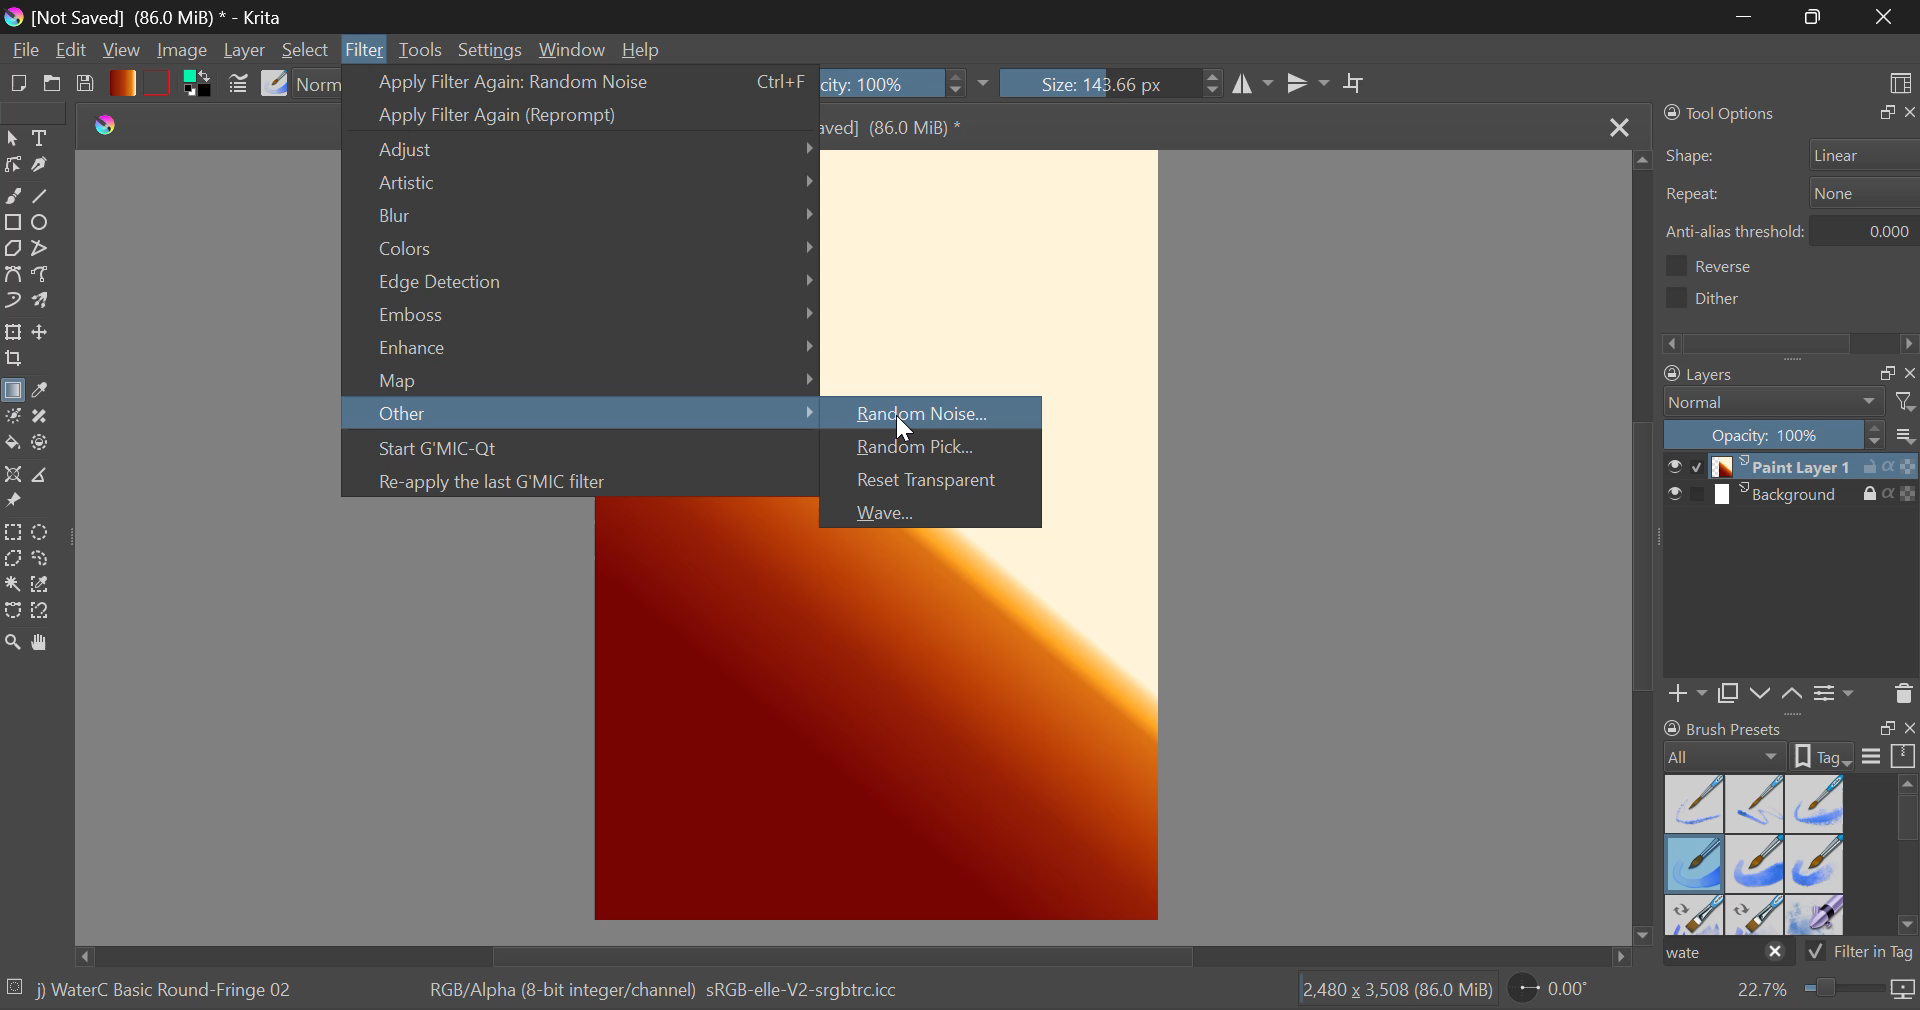  Describe the element at coordinates (1872, 759) in the screenshot. I see `menu` at that location.